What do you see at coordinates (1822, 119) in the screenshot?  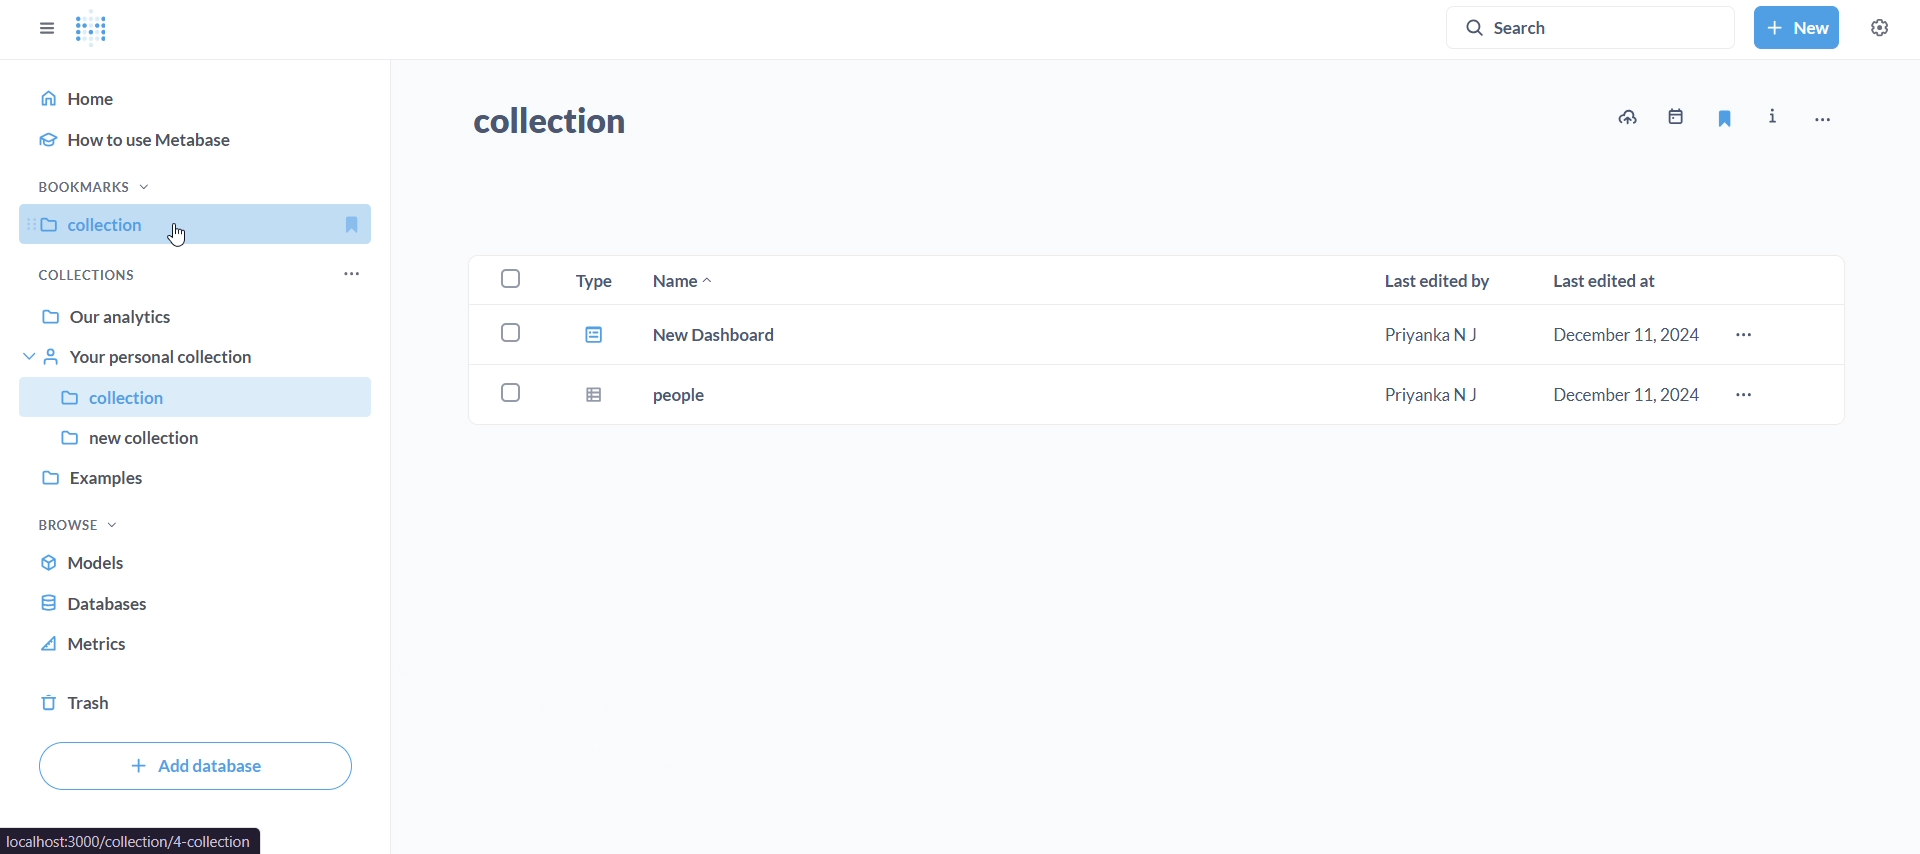 I see `menu` at bounding box center [1822, 119].